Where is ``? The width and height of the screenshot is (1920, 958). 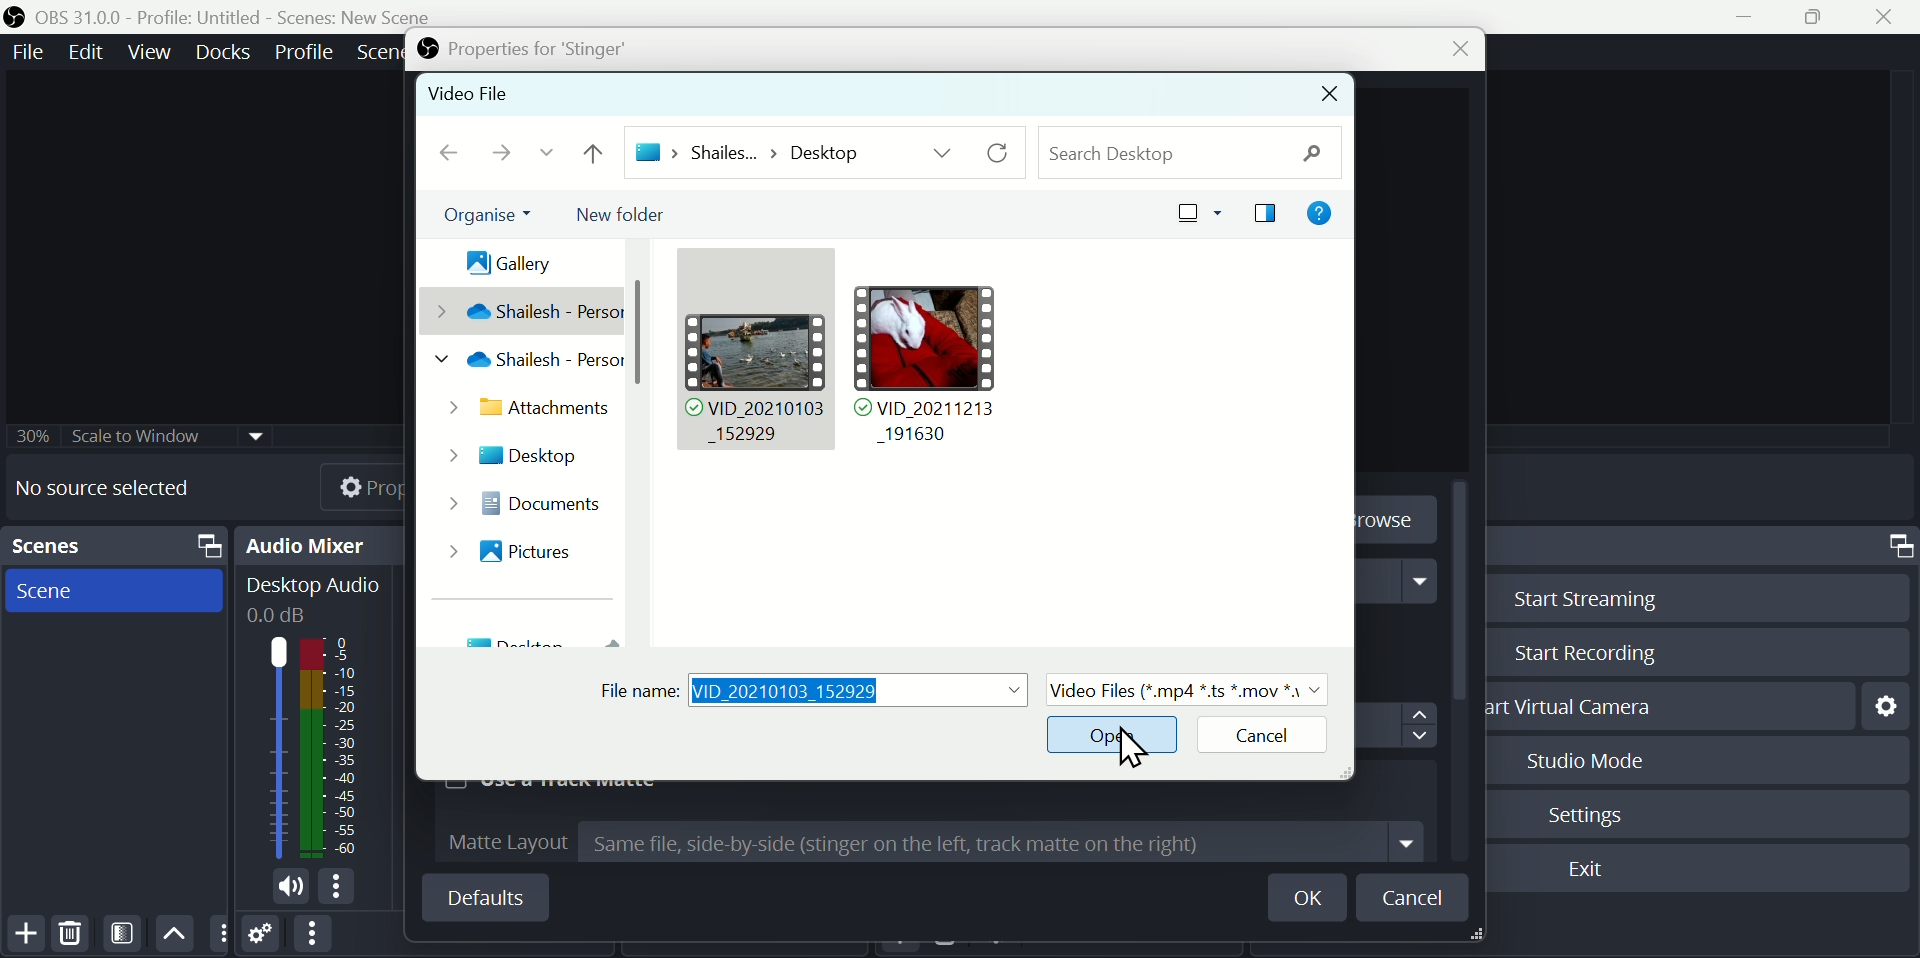
 is located at coordinates (153, 51).